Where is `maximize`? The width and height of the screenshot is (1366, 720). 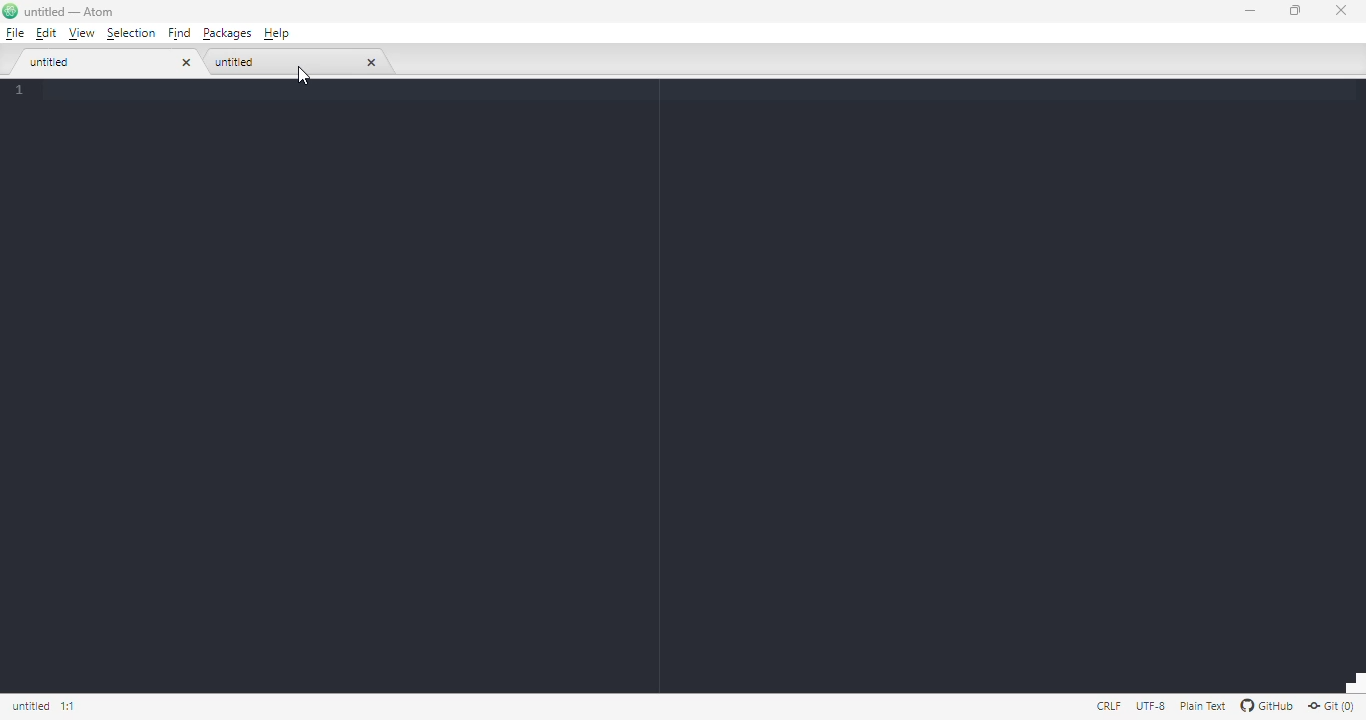 maximize is located at coordinates (1295, 10).